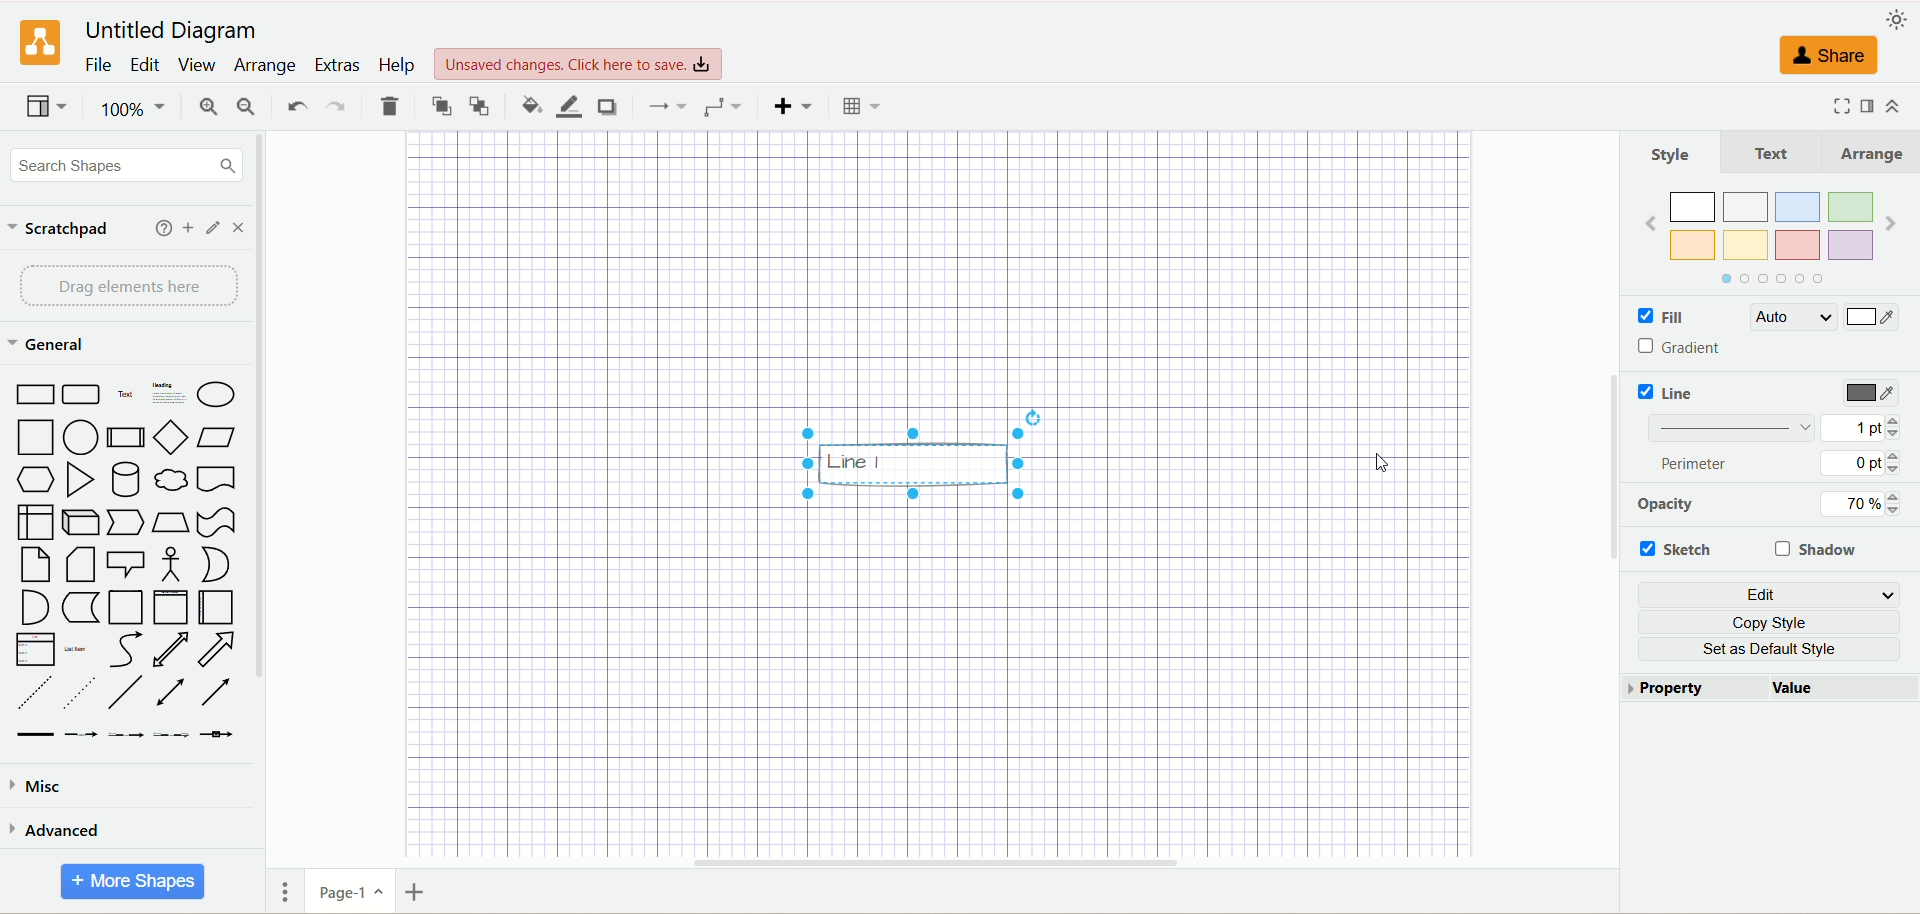 This screenshot has width=1920, height=914. I want to click on Colors, so click(1771, 239).